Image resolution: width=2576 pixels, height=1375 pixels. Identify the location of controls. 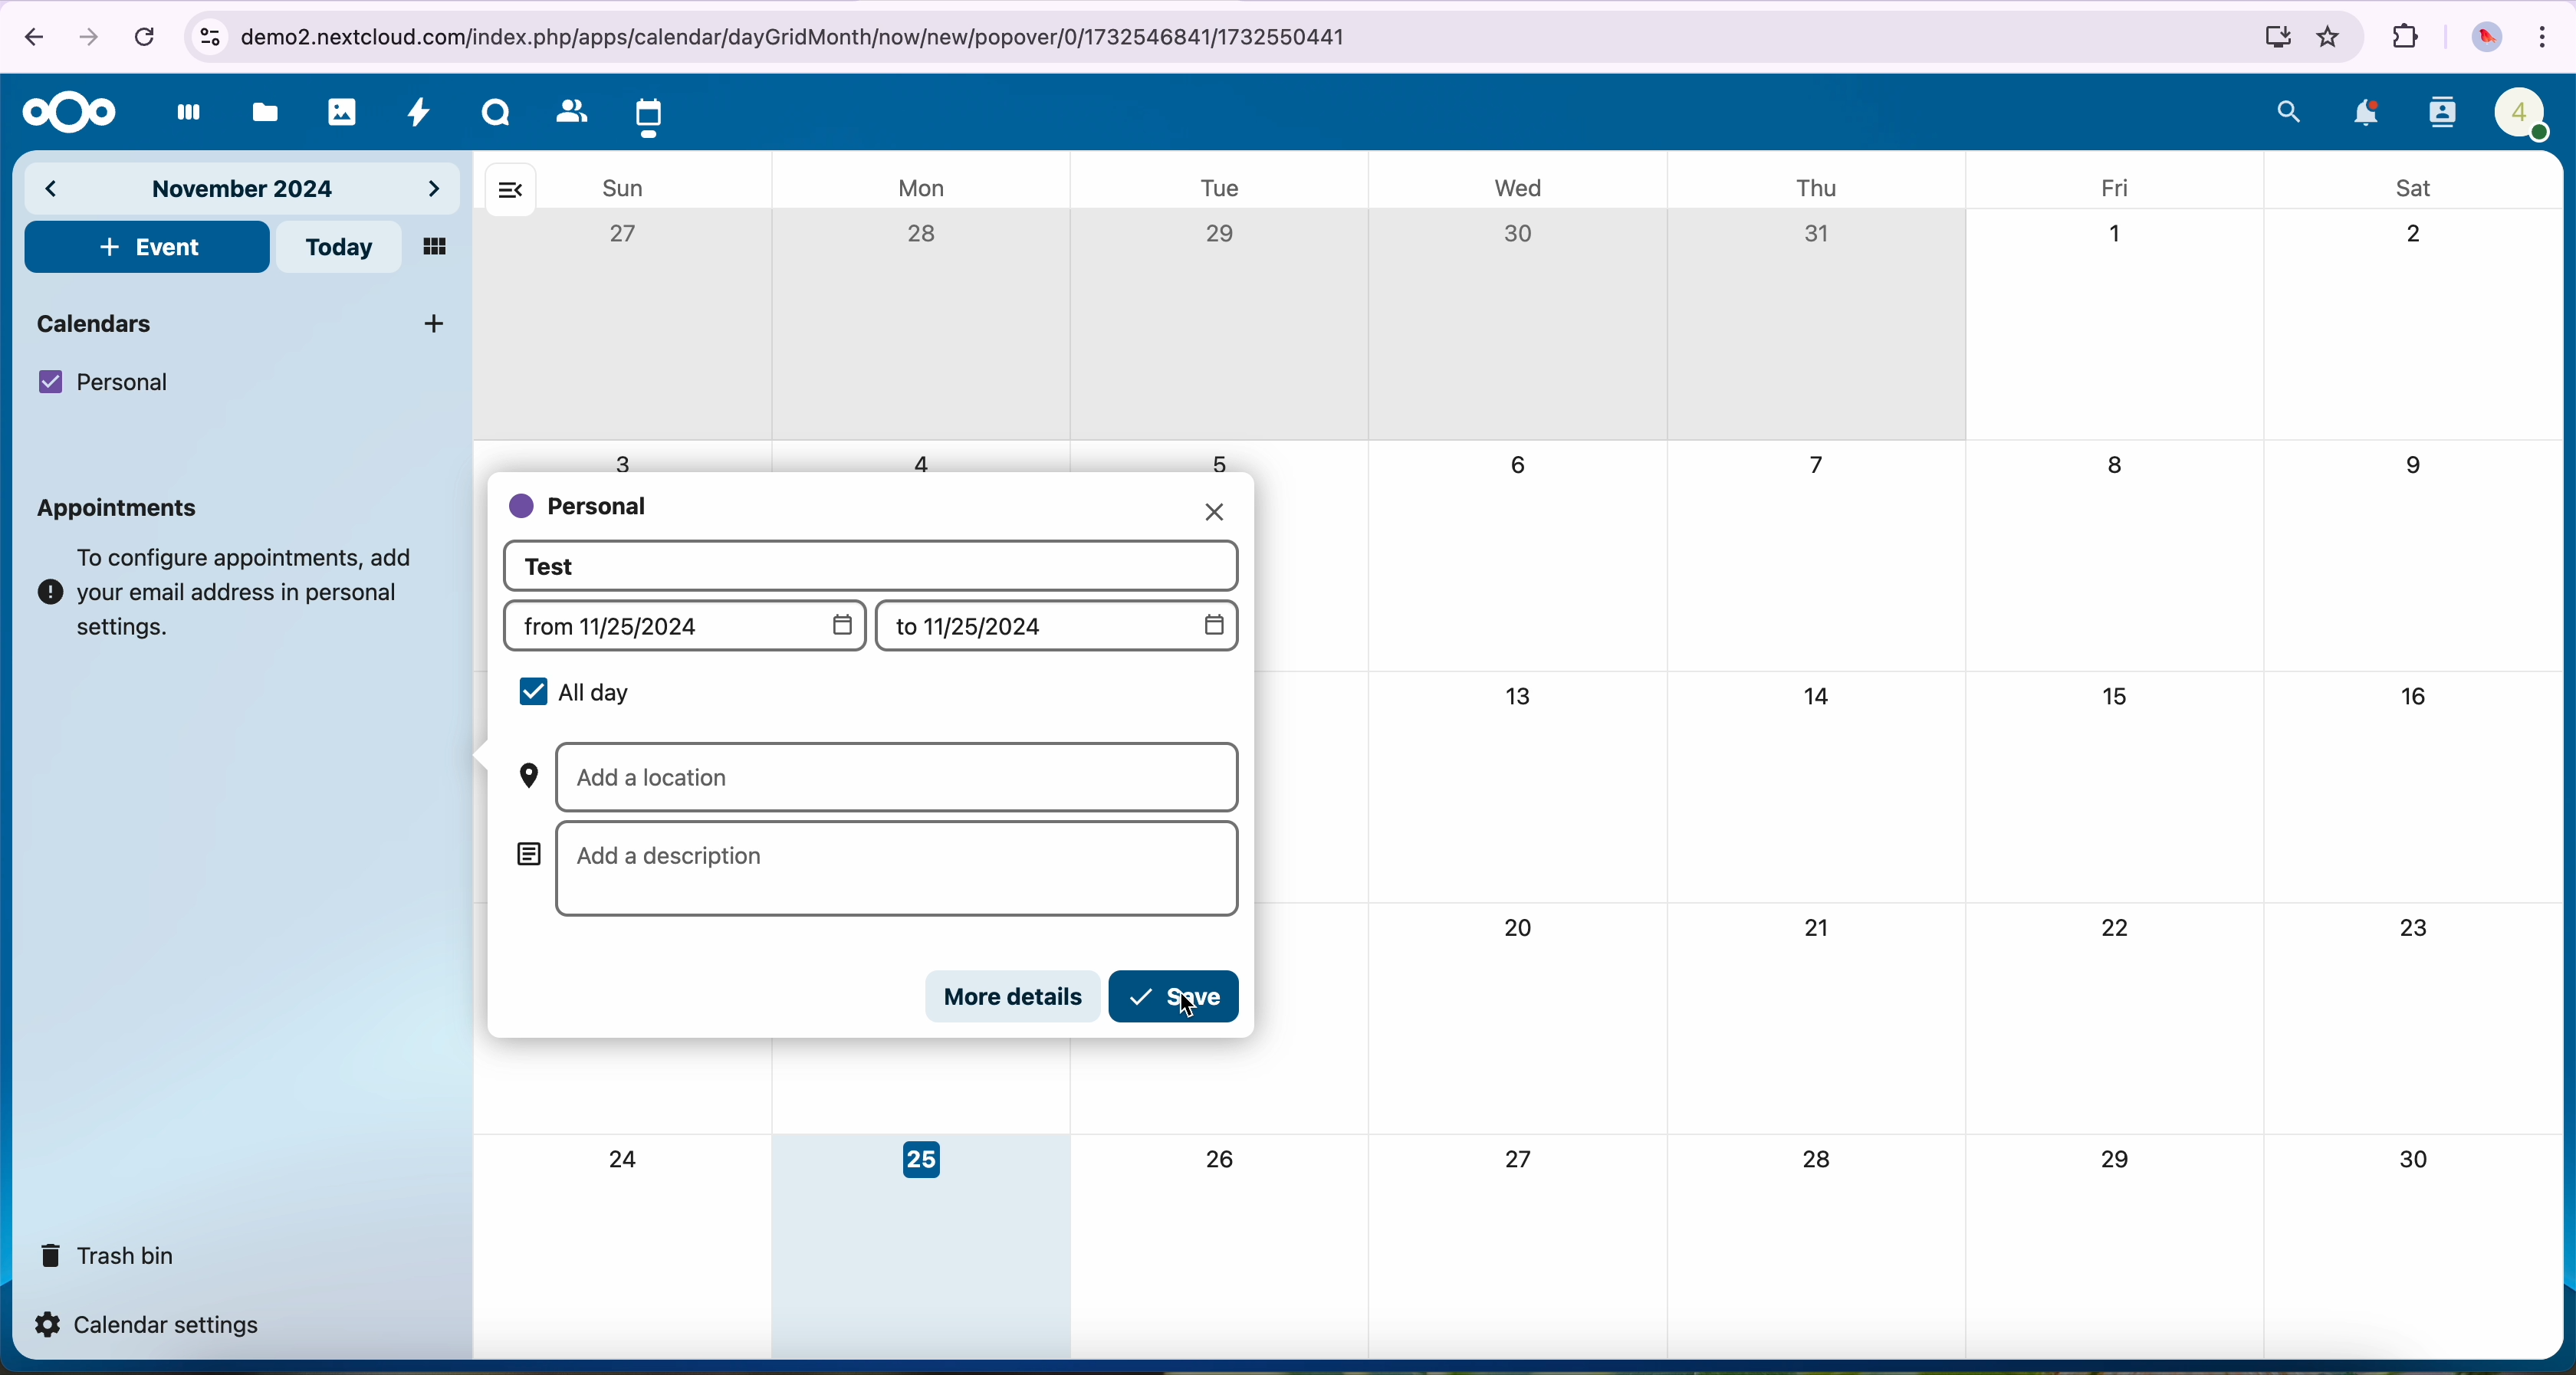
(208, 37).